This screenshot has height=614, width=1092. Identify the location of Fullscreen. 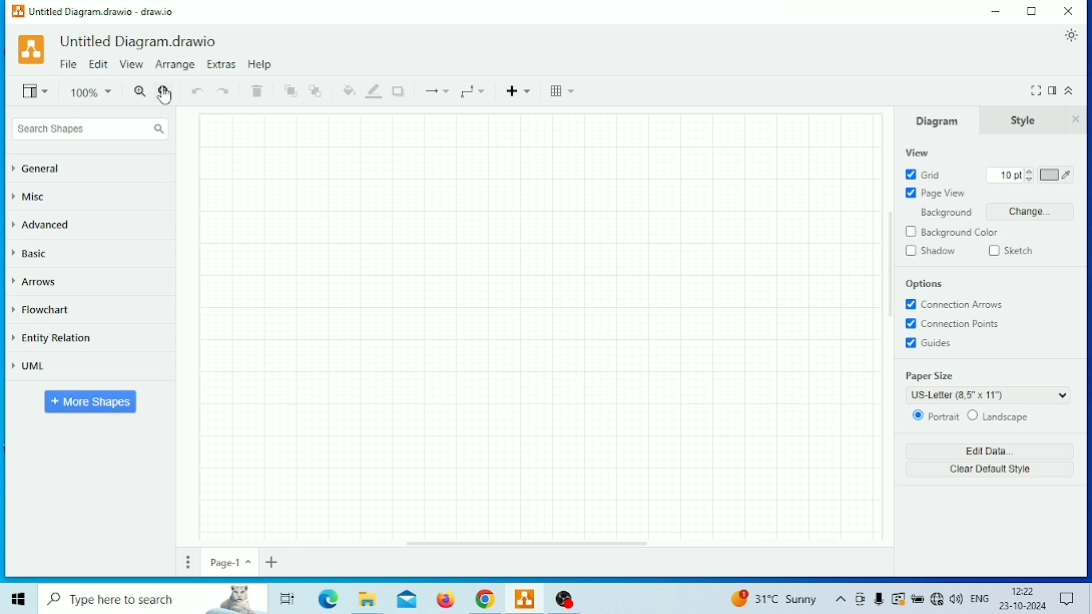
(1035, 89).